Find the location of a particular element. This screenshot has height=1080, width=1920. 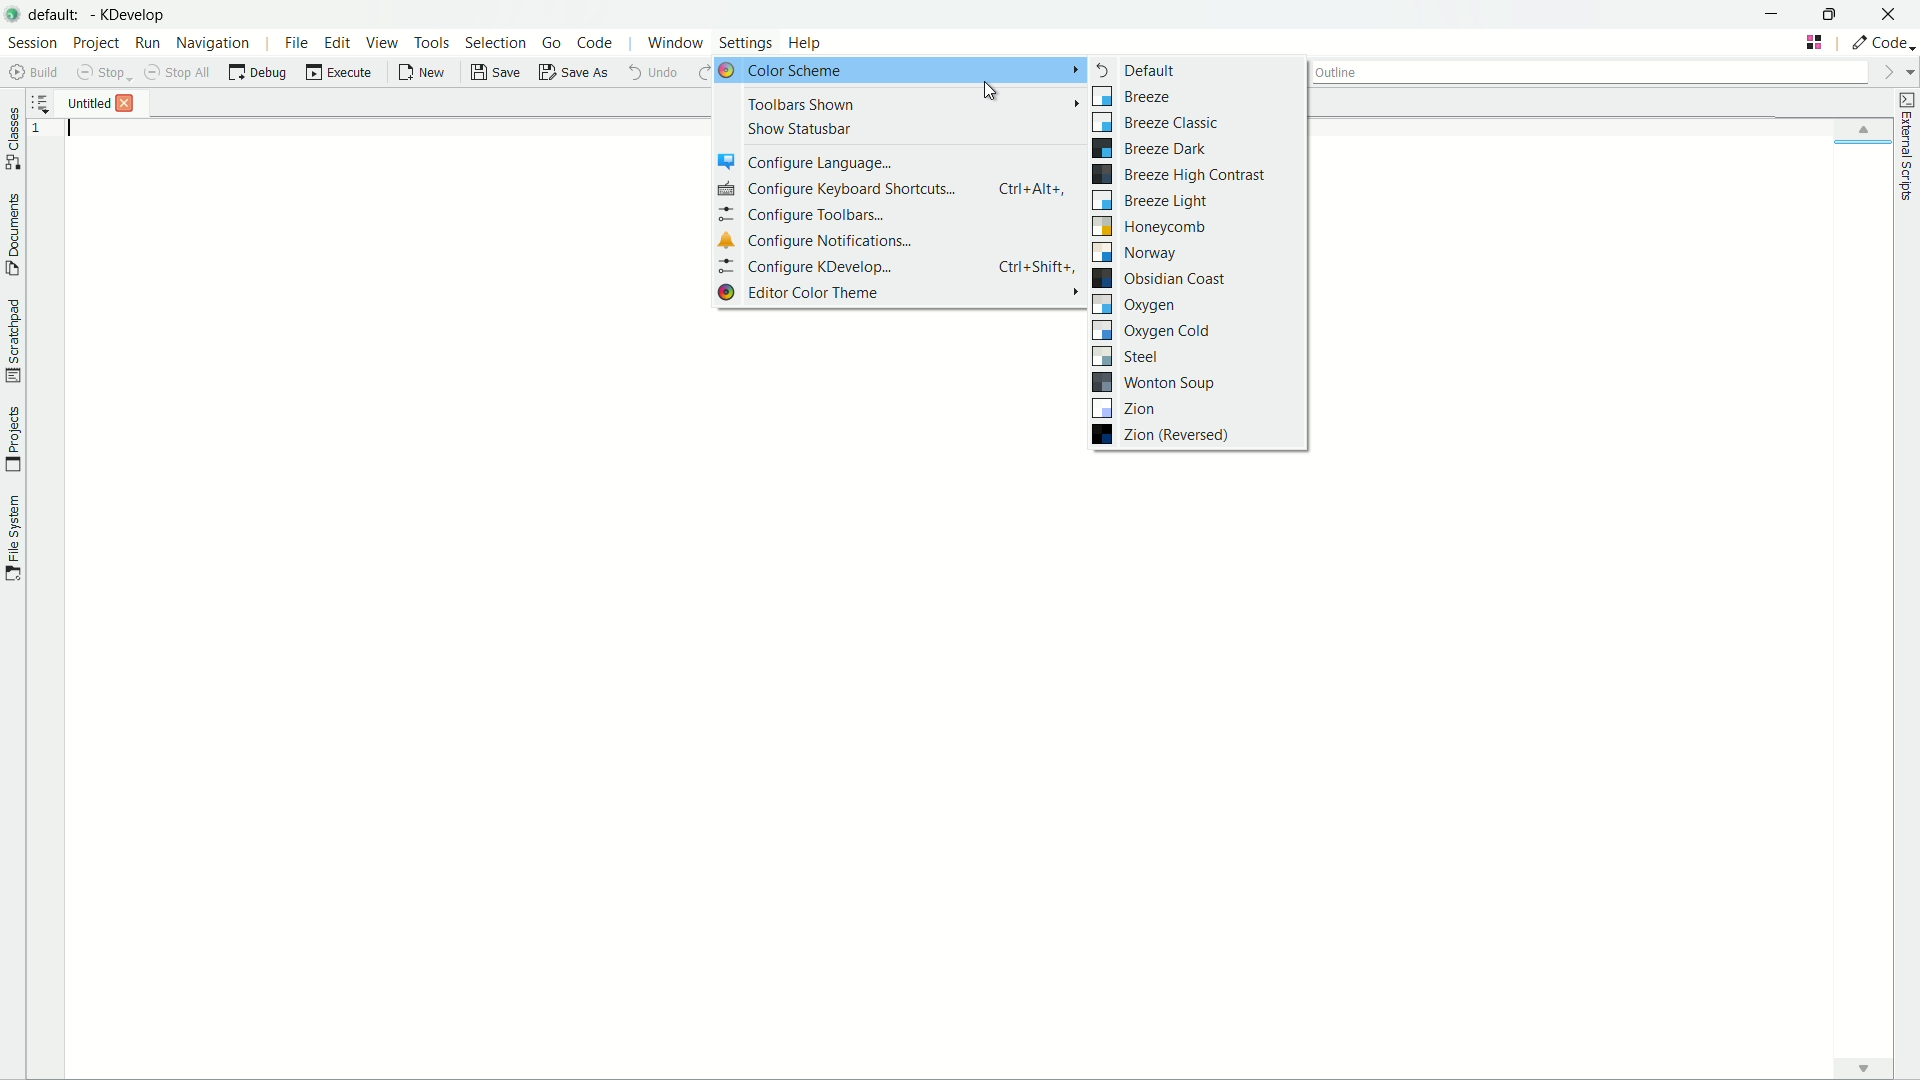

change tab layout is located at coordinates (1815, 42).